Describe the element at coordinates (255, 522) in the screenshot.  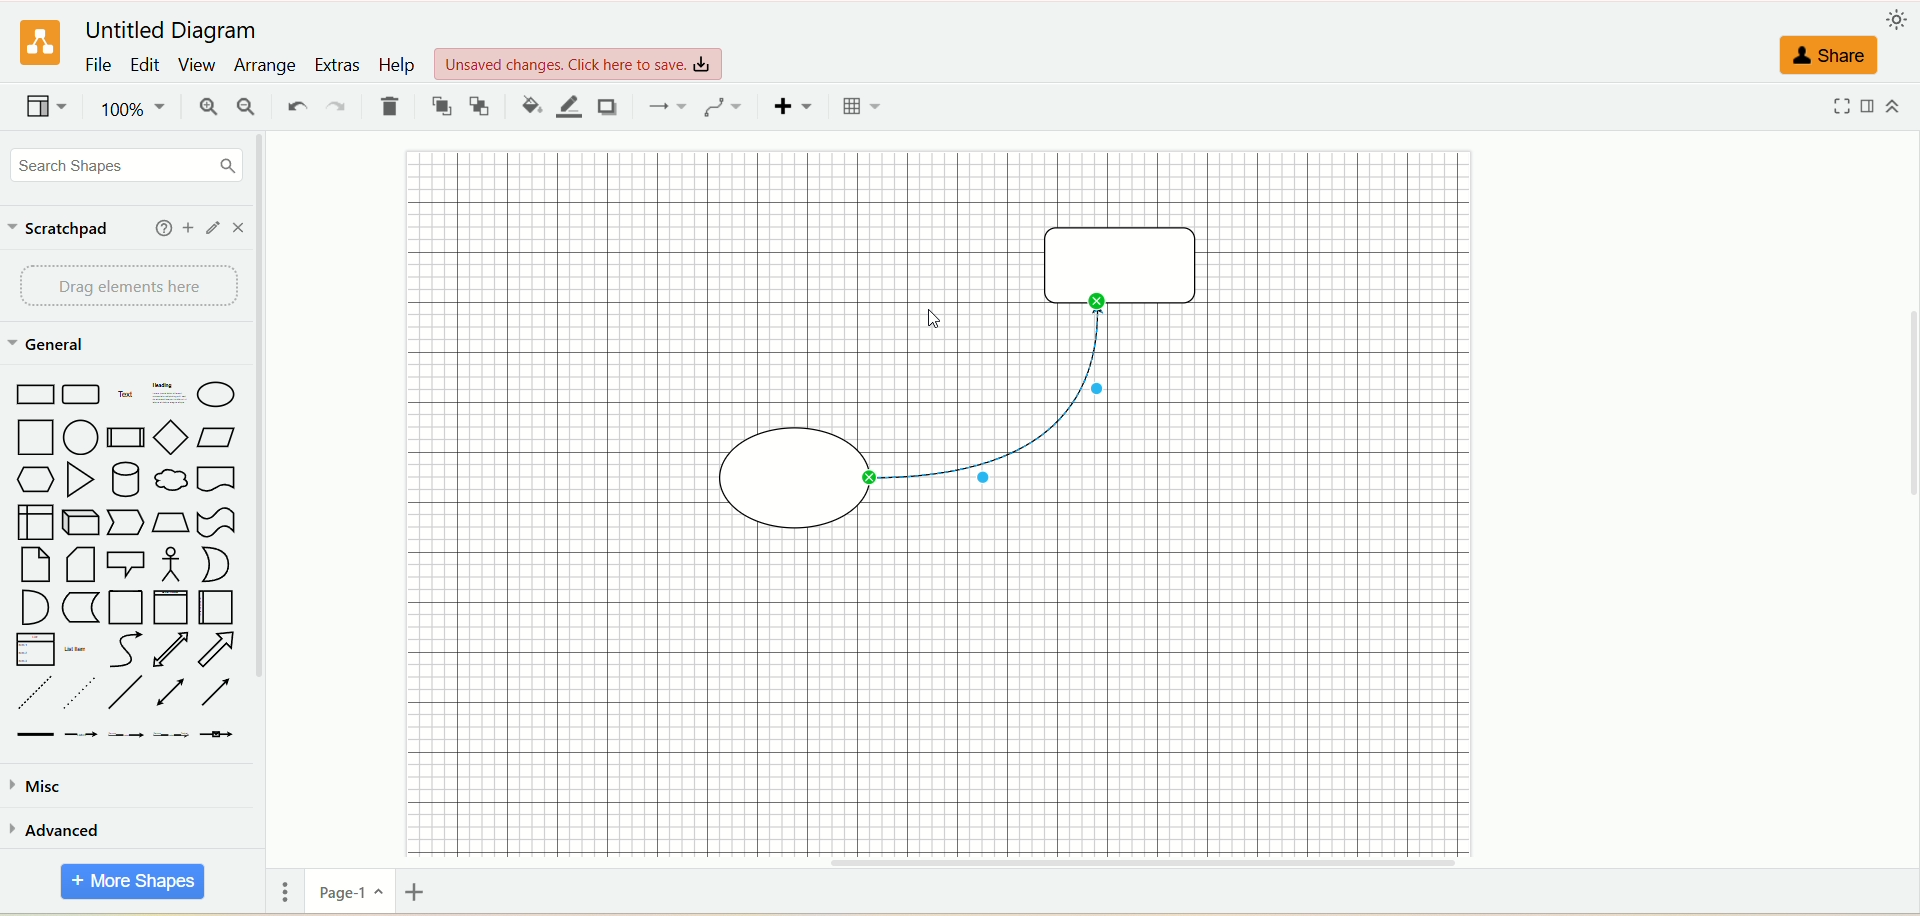
I see `vertical scroll bar` at that location.